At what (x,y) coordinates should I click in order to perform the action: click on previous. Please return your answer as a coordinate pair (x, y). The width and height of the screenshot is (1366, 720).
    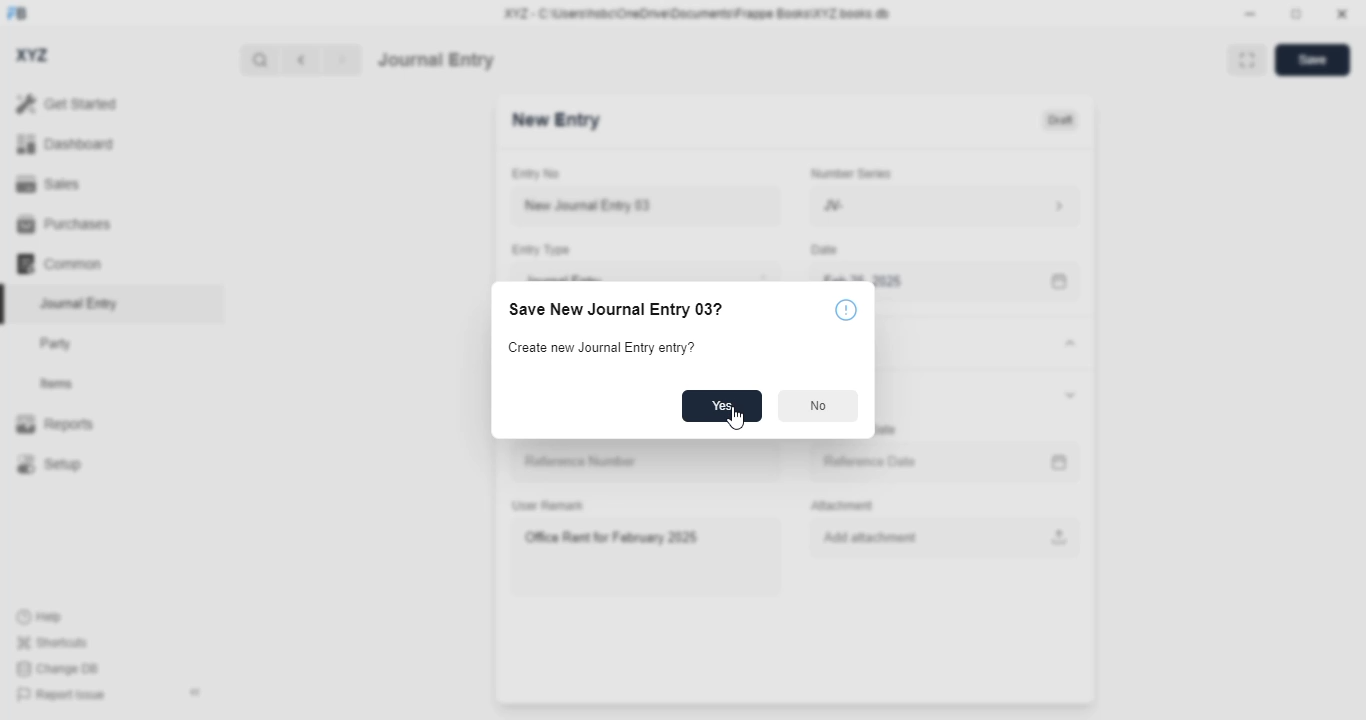
    Looking at the image, I should click on (301, 60).